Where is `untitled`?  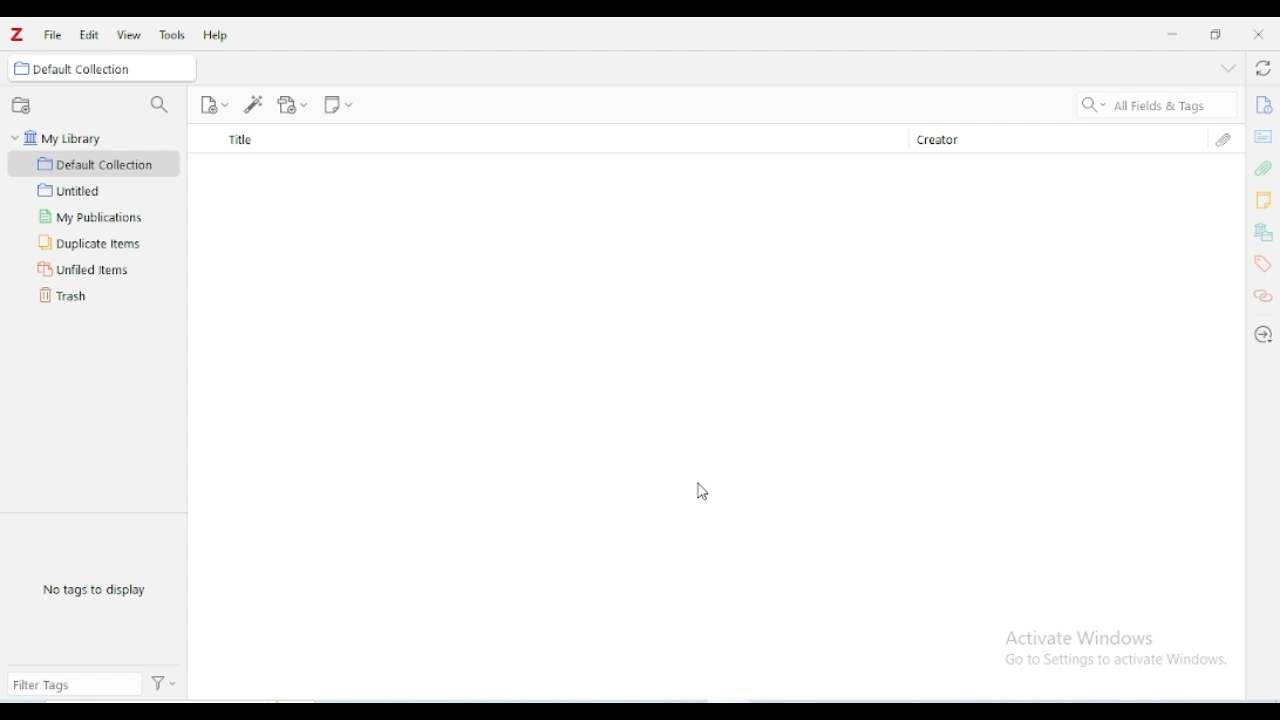 untitled is located at coordinates (70, 190).